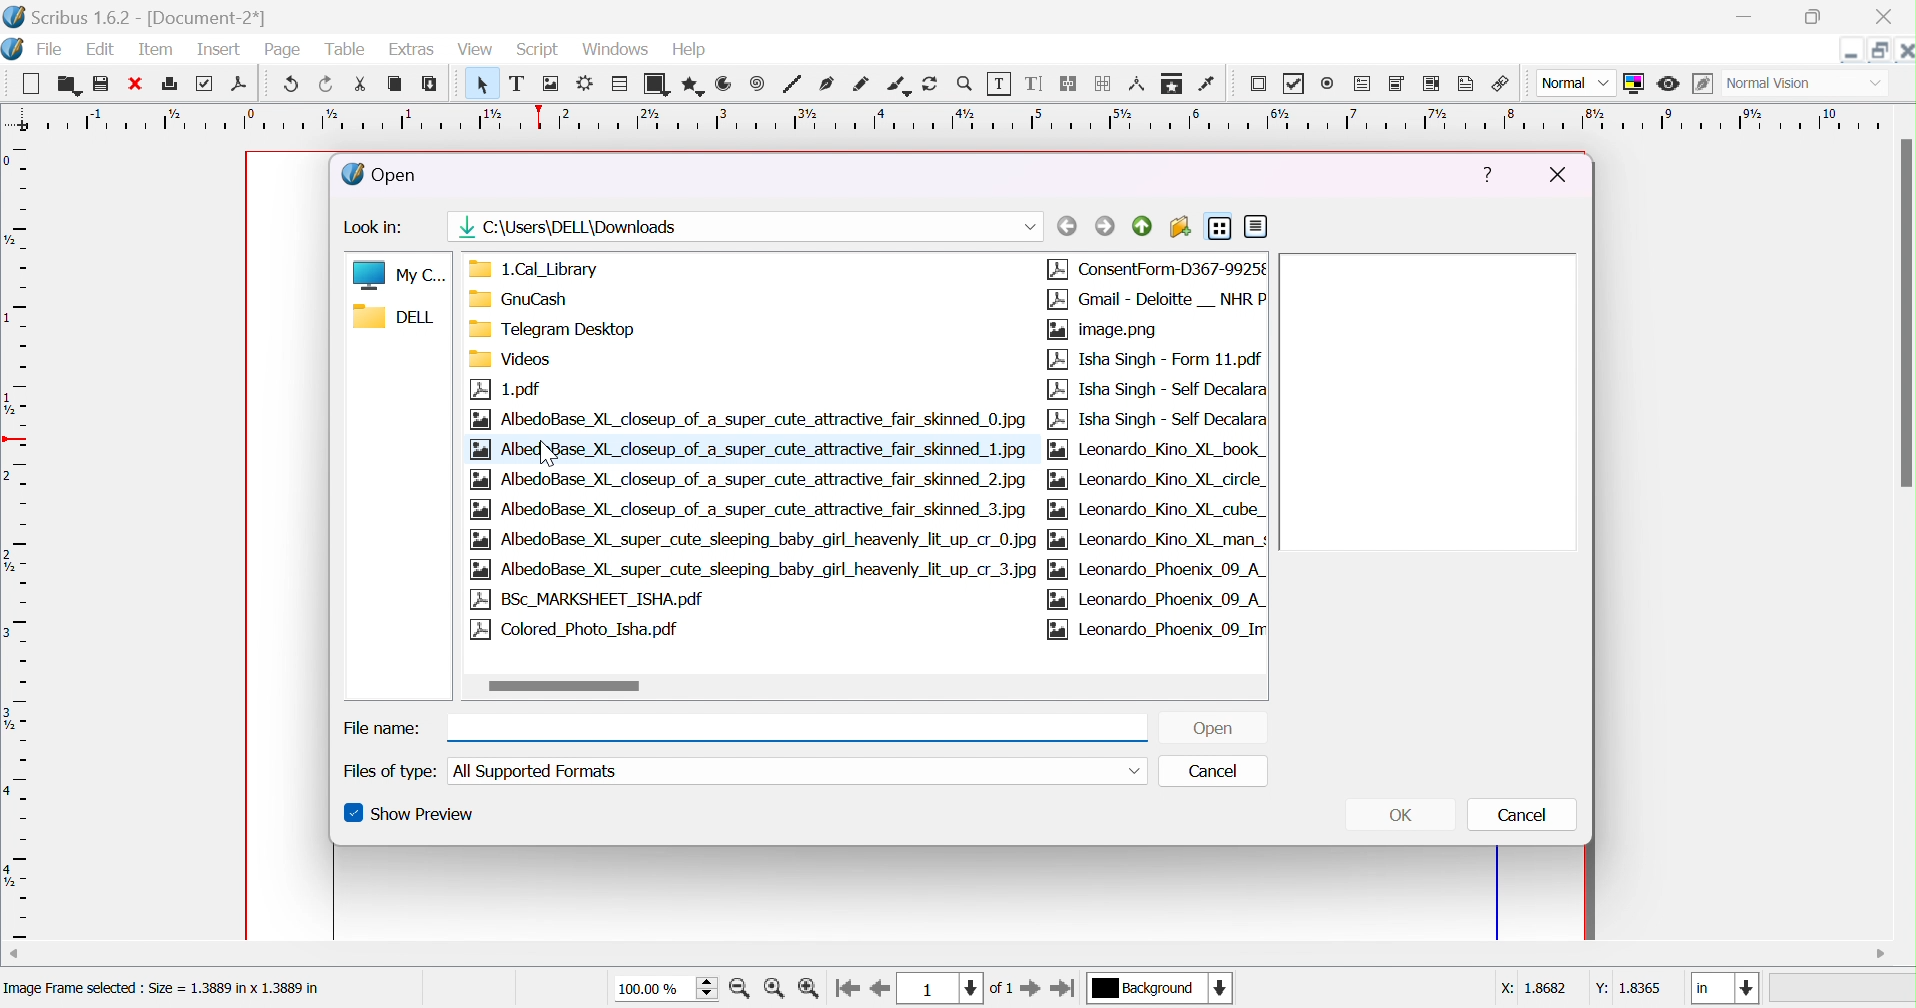  What do you see at coordinates (65, 85) in the screenshot?
I see `open` at bounding box center [65, 85].